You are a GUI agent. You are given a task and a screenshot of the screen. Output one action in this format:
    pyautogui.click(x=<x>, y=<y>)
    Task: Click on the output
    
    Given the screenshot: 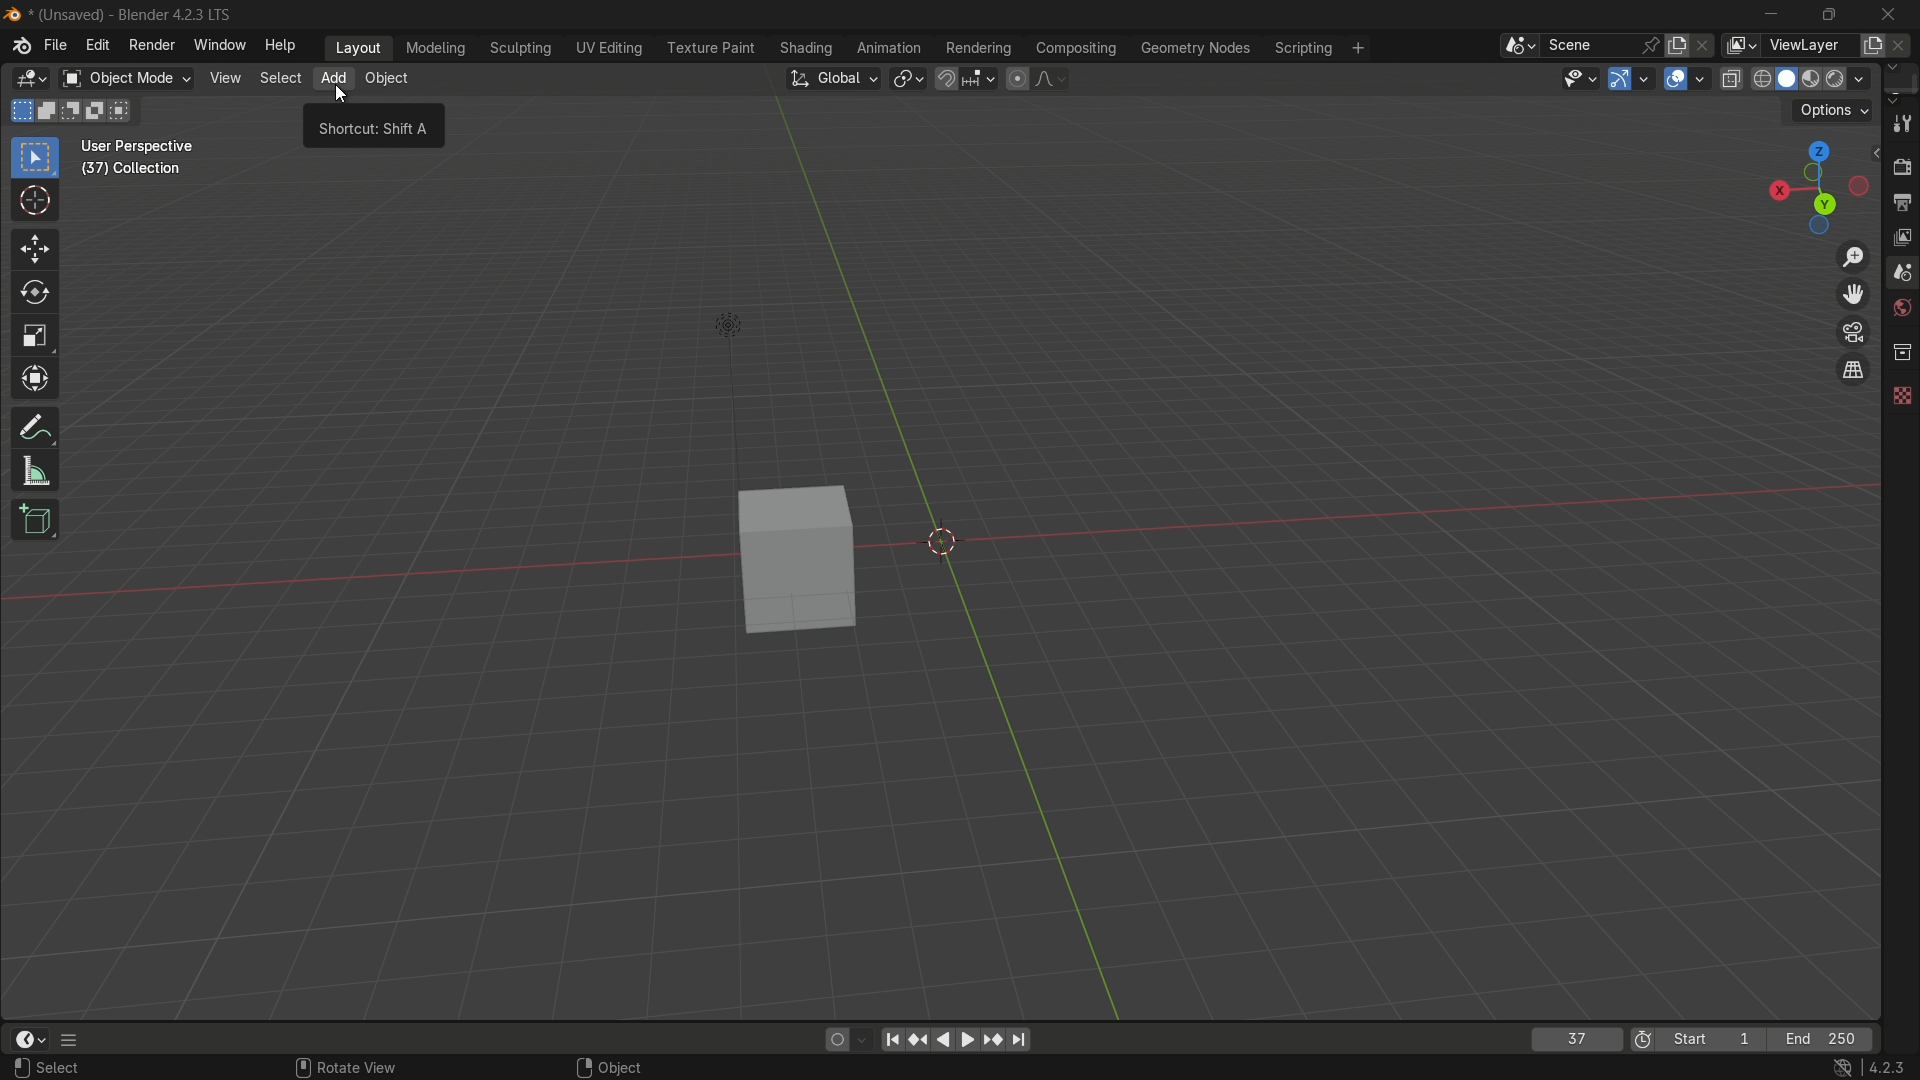 What is the action you would take?
    pyautogui.click(x=1900, y=200)
    